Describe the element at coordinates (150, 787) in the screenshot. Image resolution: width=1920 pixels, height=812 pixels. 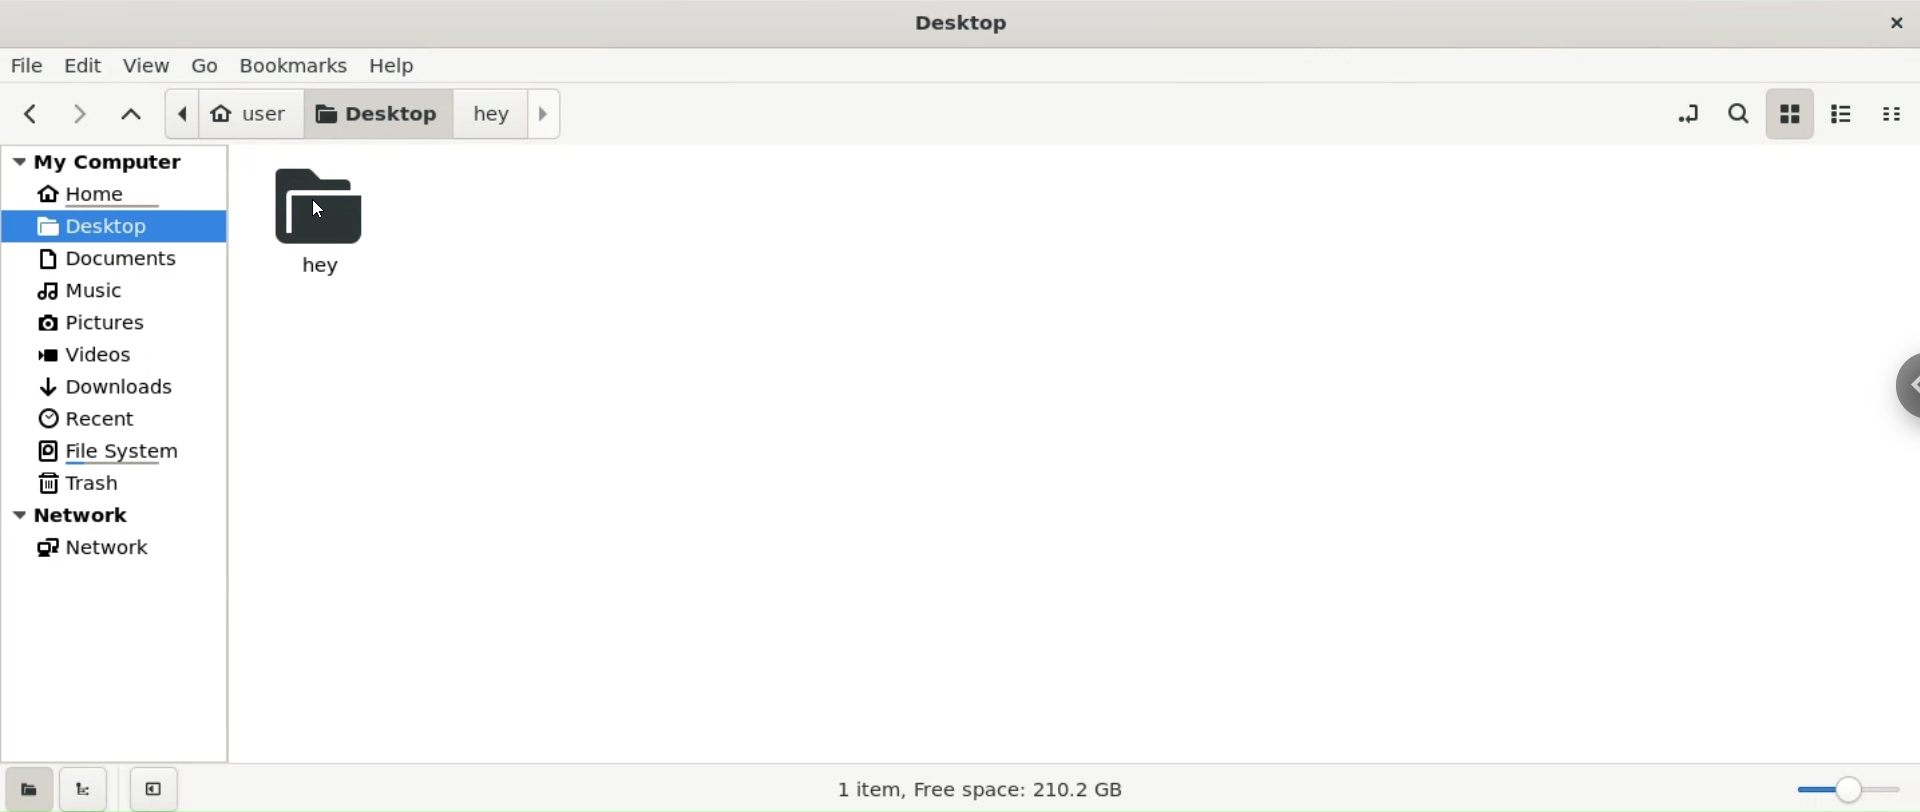
I see `close sidebar` at that location.